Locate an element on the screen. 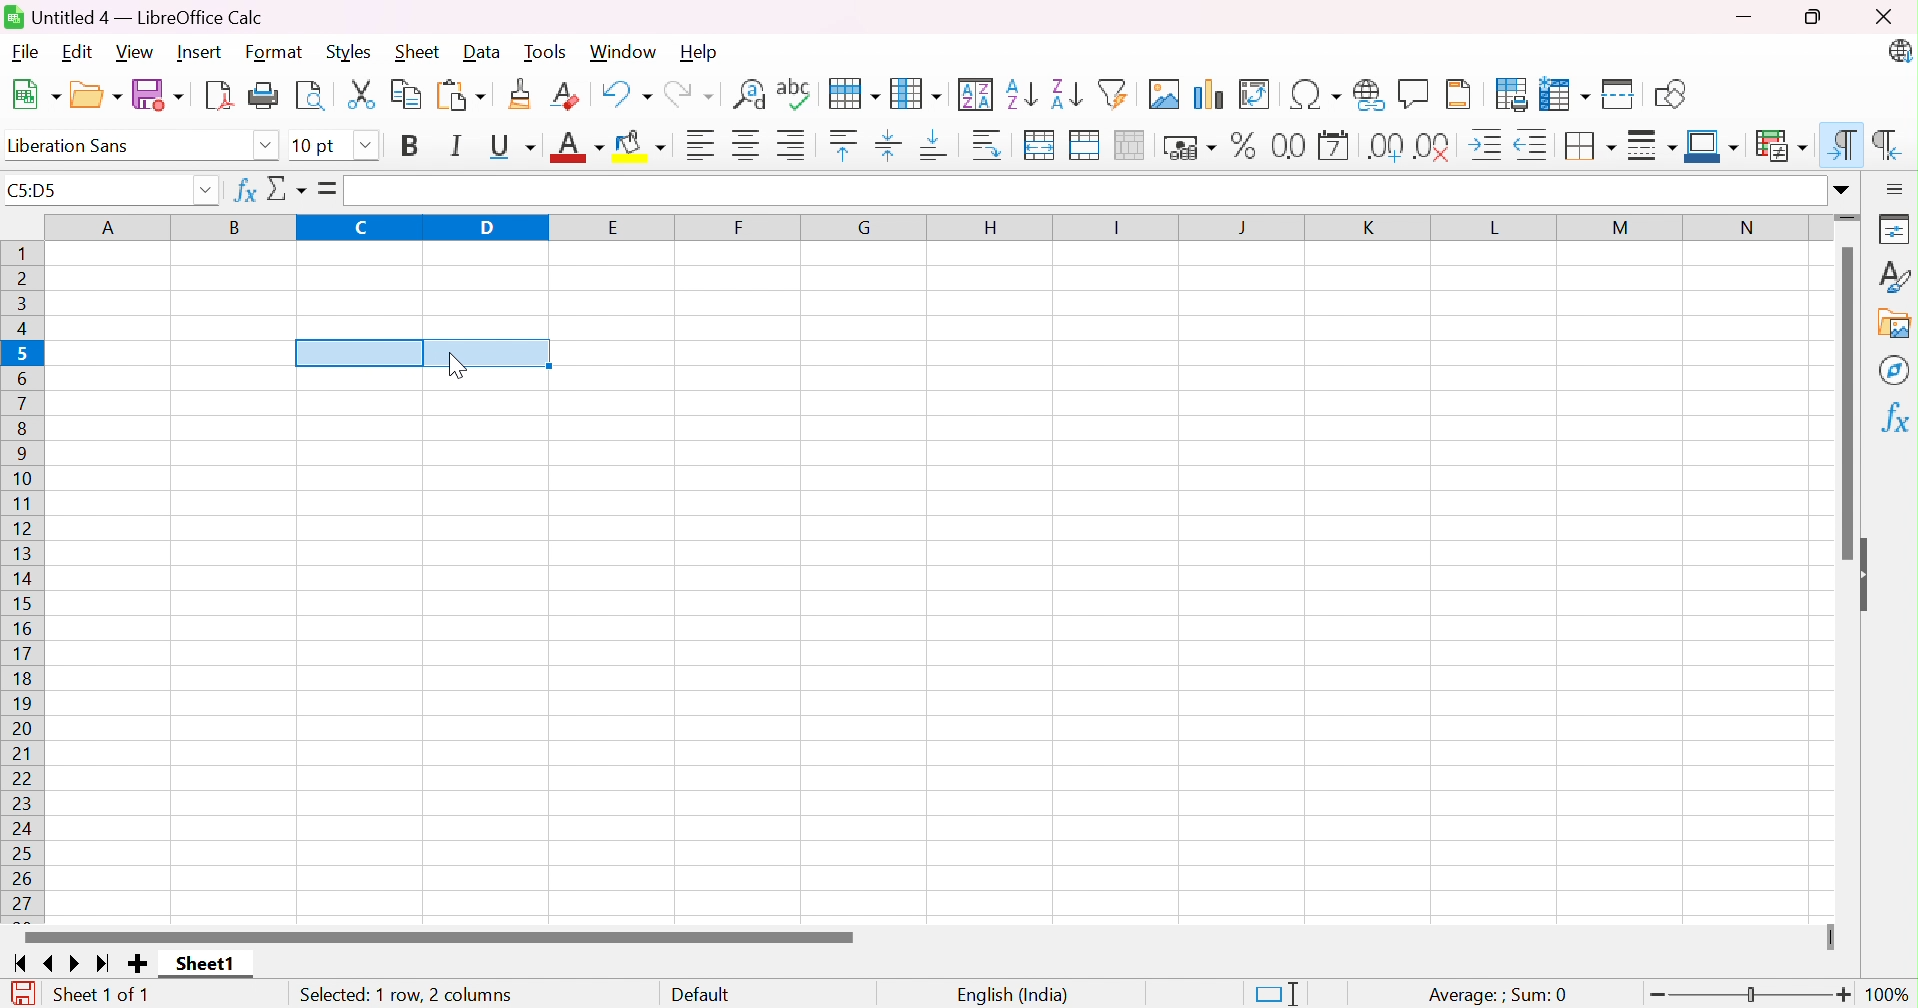 The height and width of the screenshot is (1008, 1918). Function Wizard is located at coordinates (242, 192).